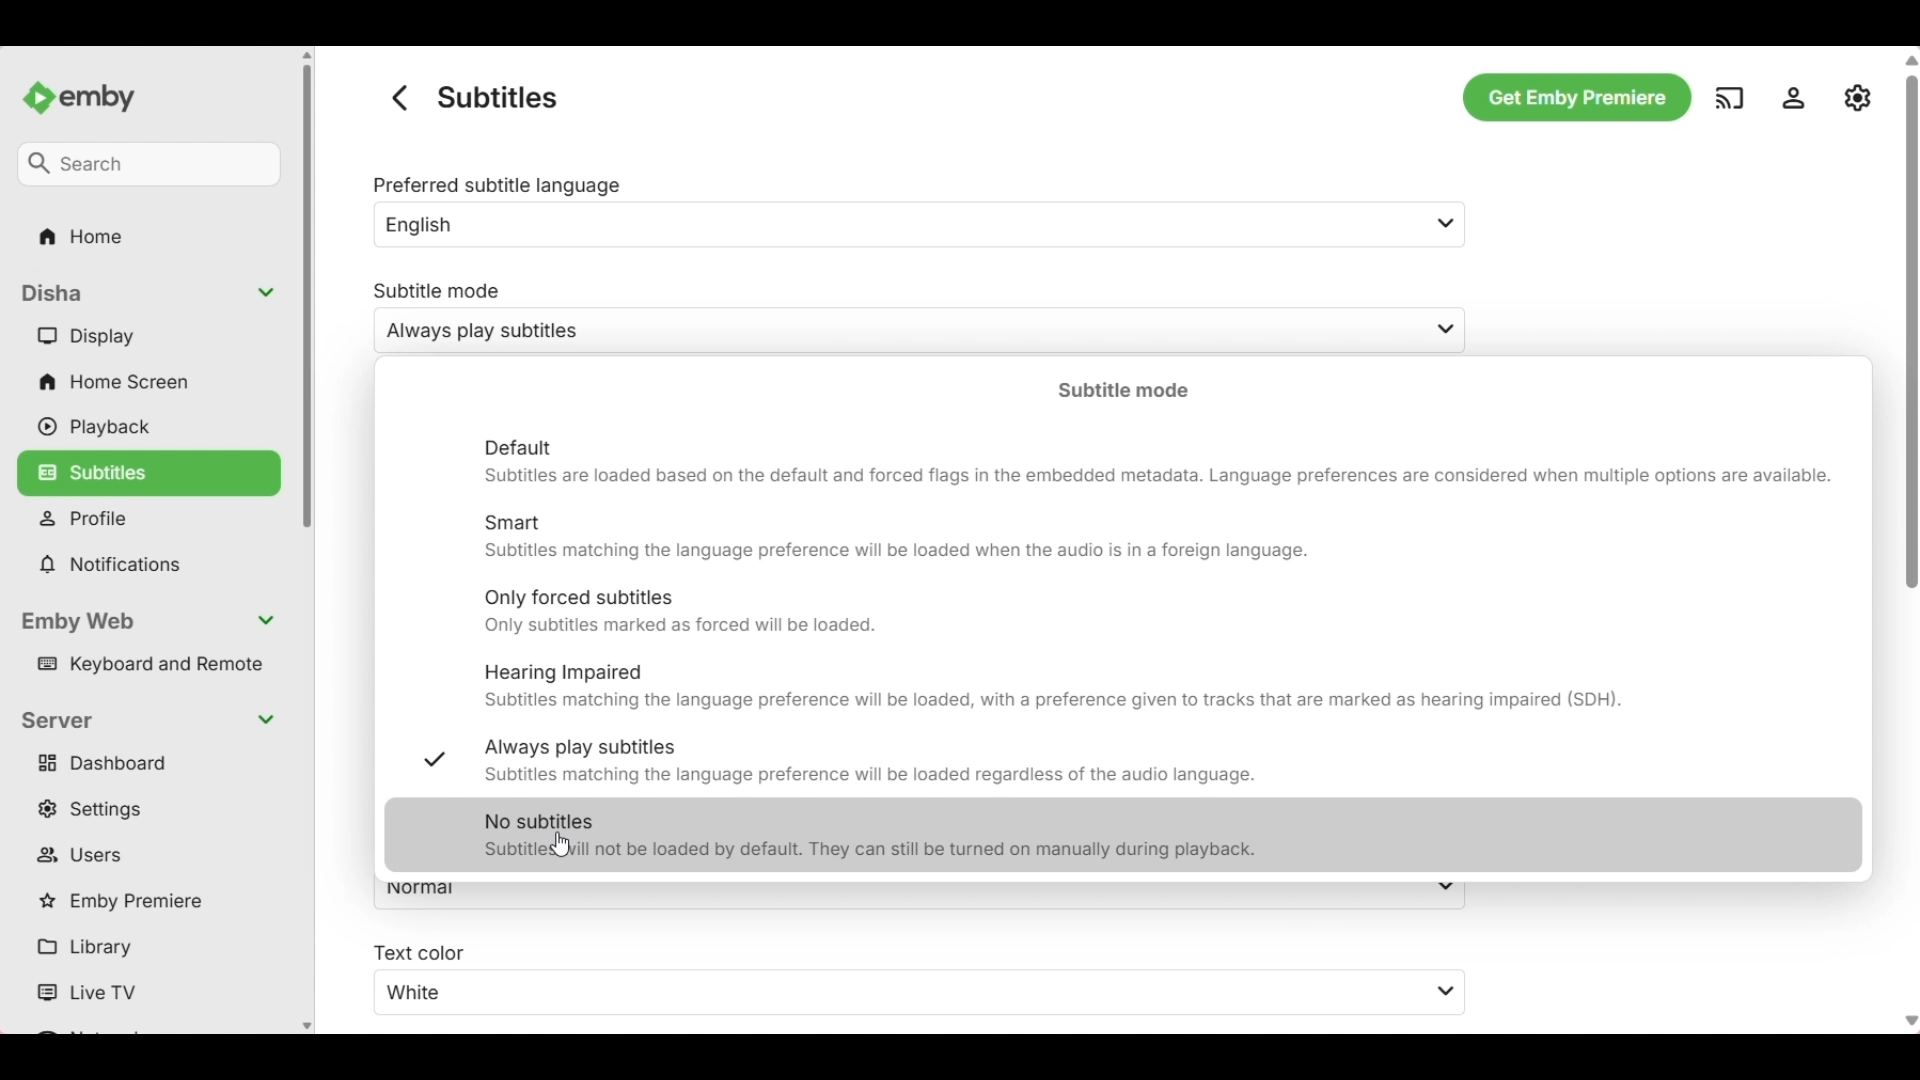 The image size is (1920, 1080). I want to click on Quick slide to bottom of the left panel, so click(307, 1027).